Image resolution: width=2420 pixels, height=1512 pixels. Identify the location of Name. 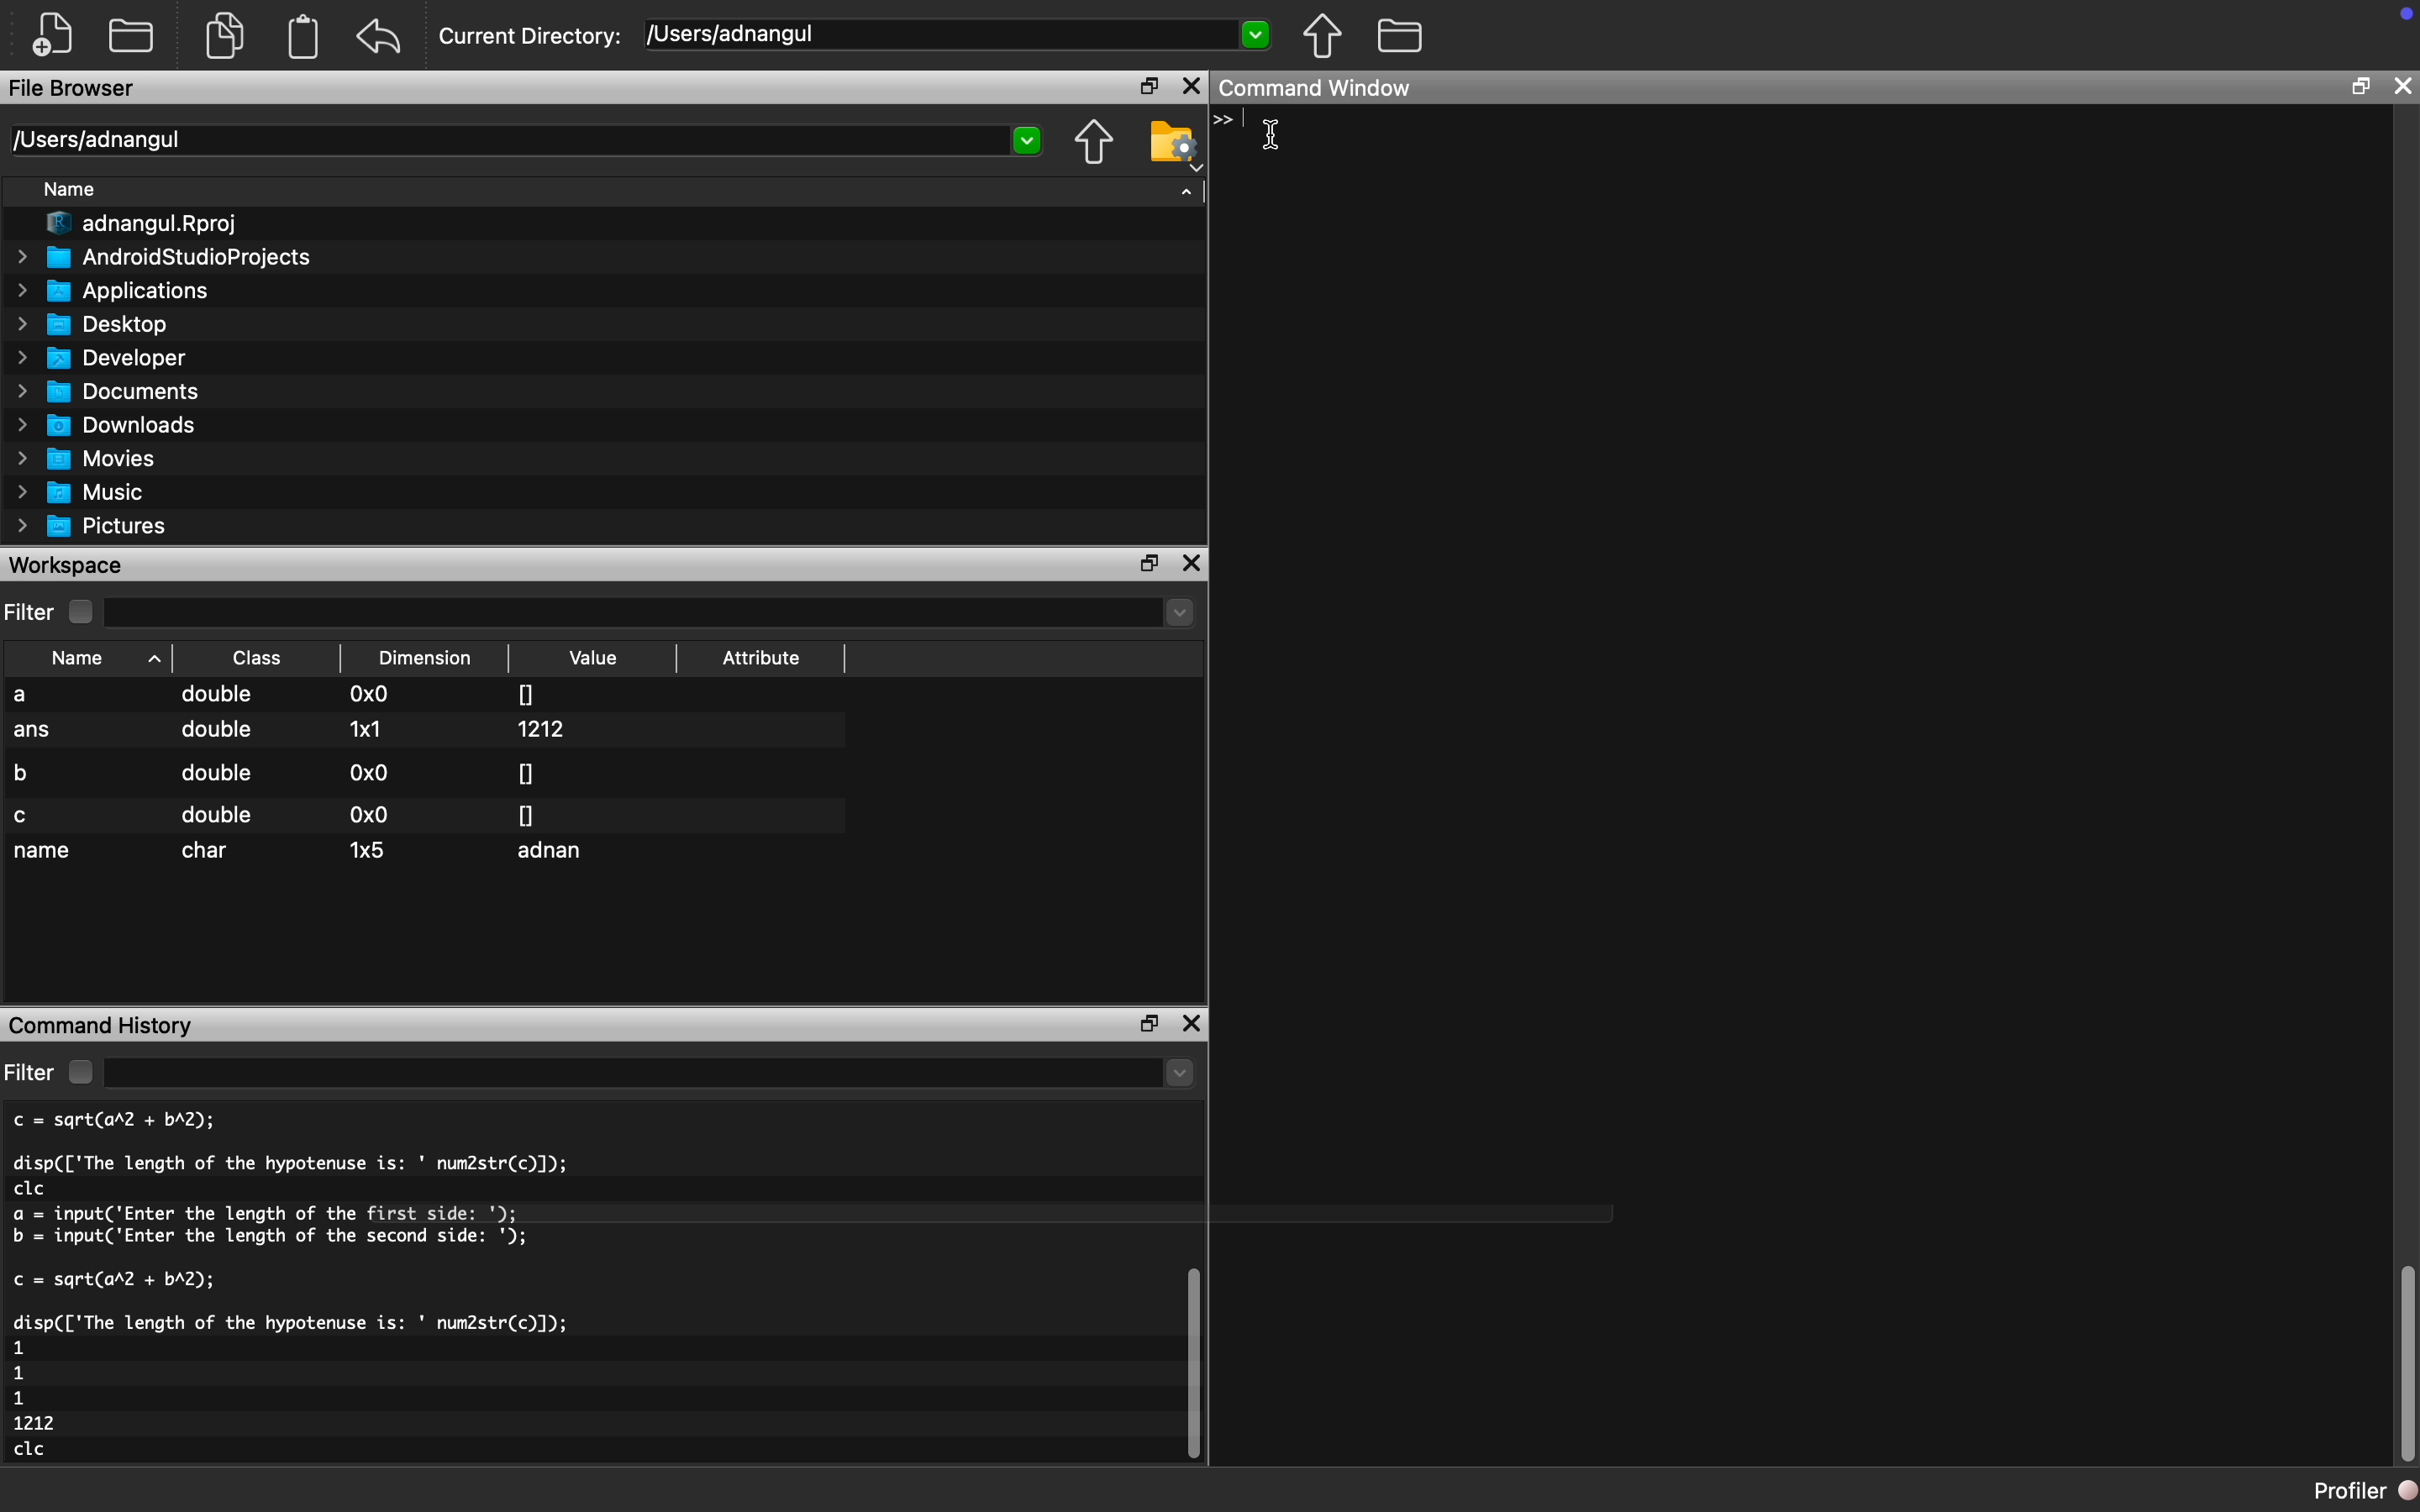
(79, 192).